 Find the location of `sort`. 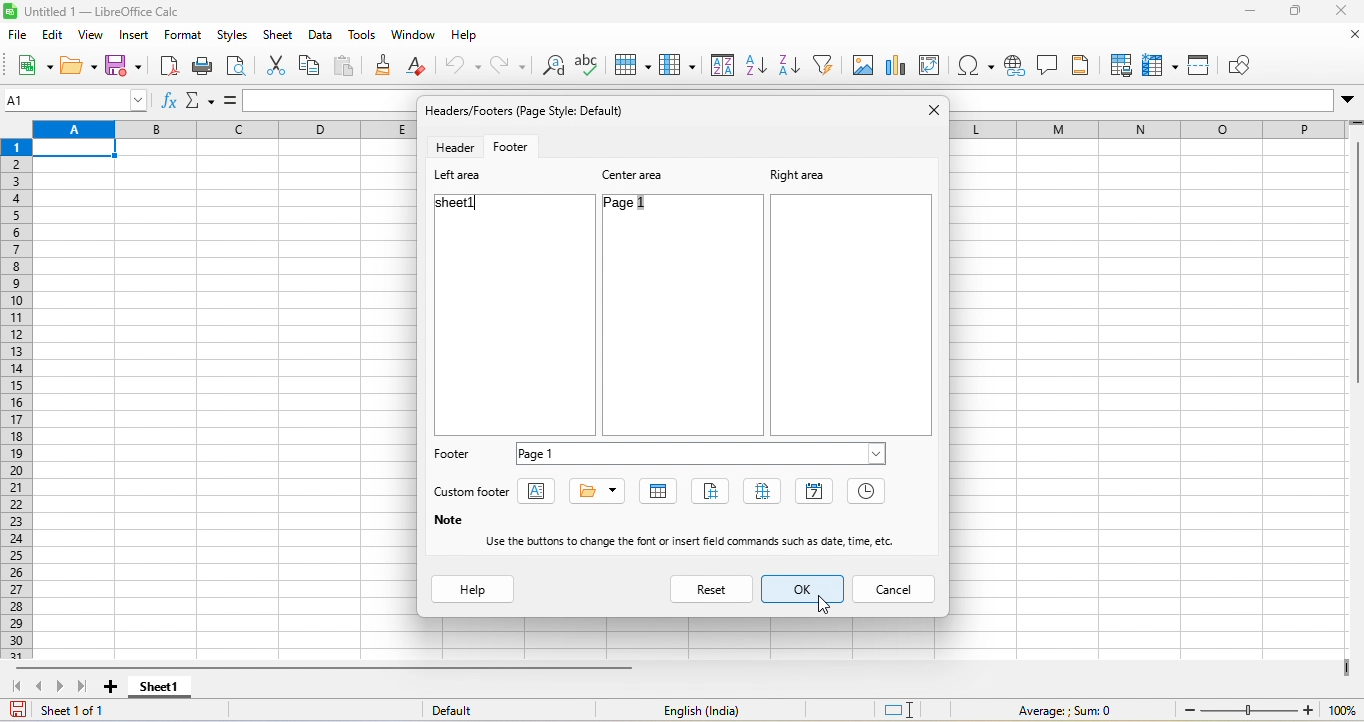

sort is located at coordinates (722, 64).